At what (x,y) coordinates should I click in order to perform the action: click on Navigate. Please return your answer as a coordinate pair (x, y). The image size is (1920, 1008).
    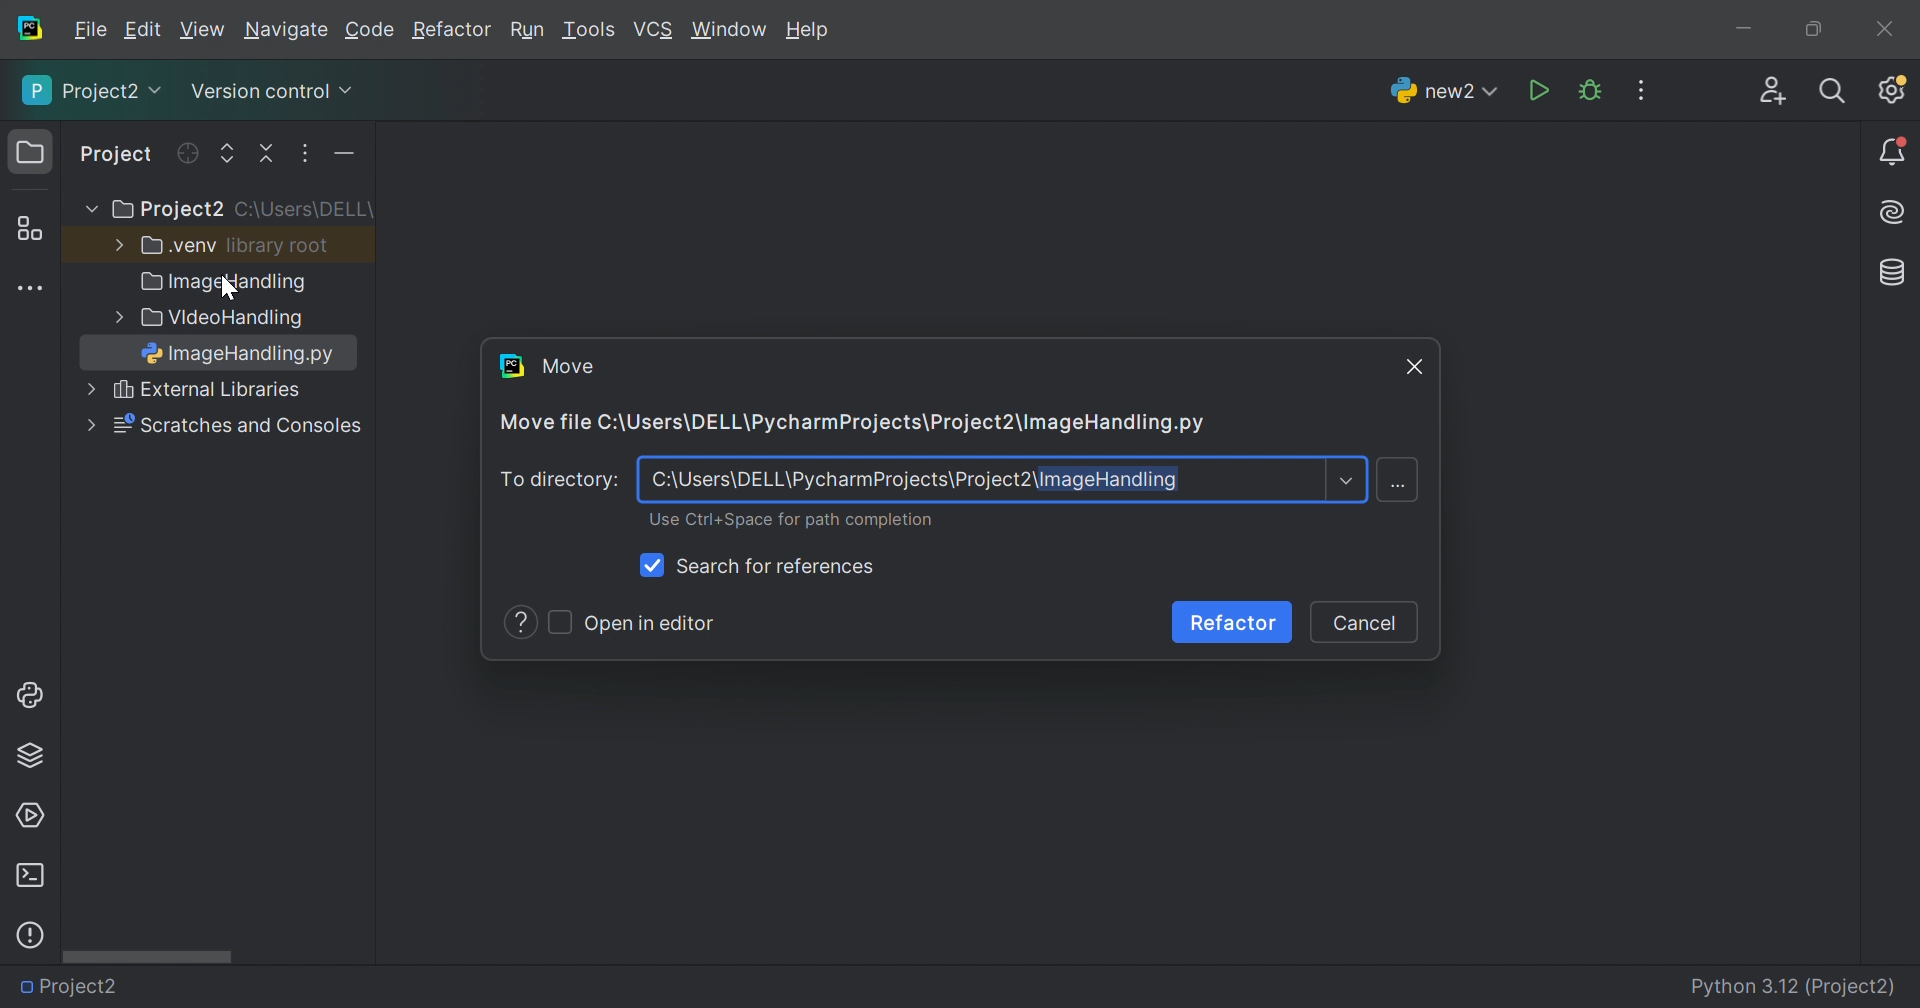
    Looking at the image, I should click on (288, 33).